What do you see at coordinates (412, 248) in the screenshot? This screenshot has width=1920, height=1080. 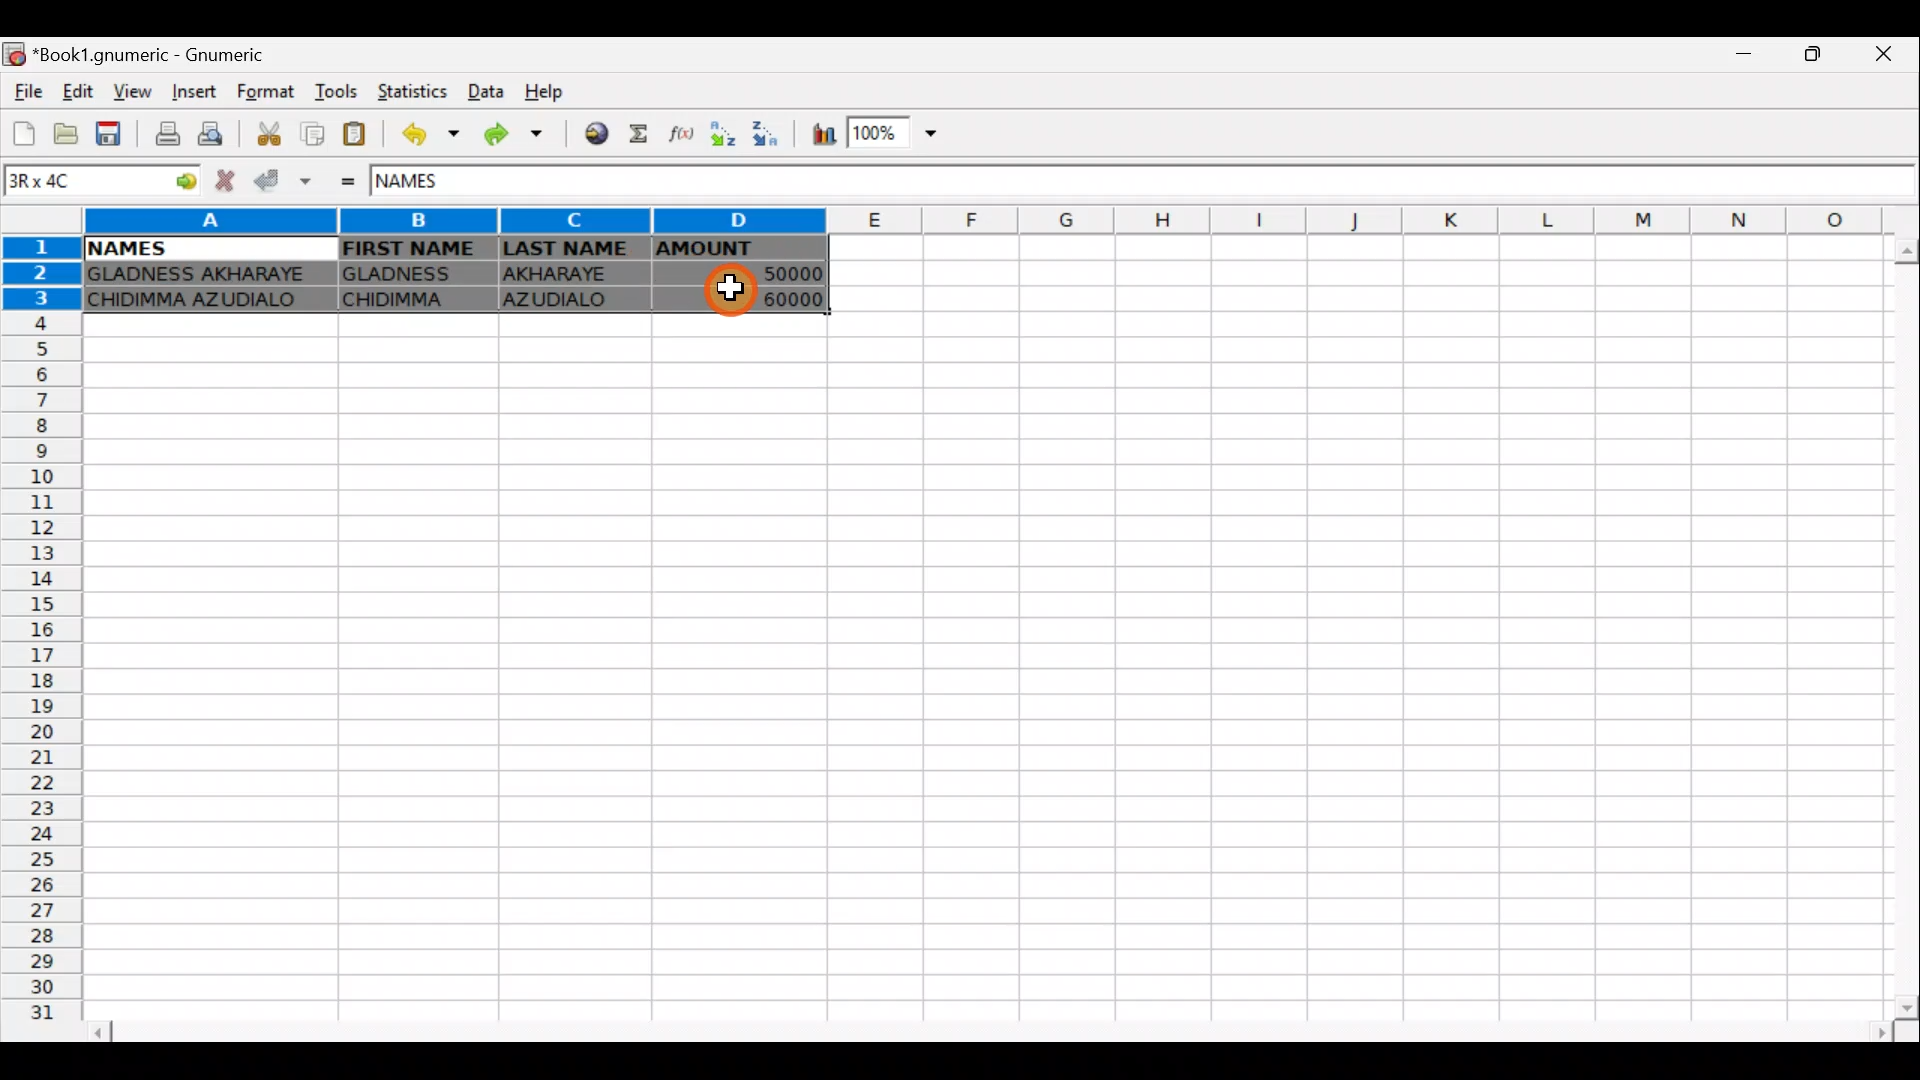 I see `FIRST NAME` at bounding box center [412, 248].